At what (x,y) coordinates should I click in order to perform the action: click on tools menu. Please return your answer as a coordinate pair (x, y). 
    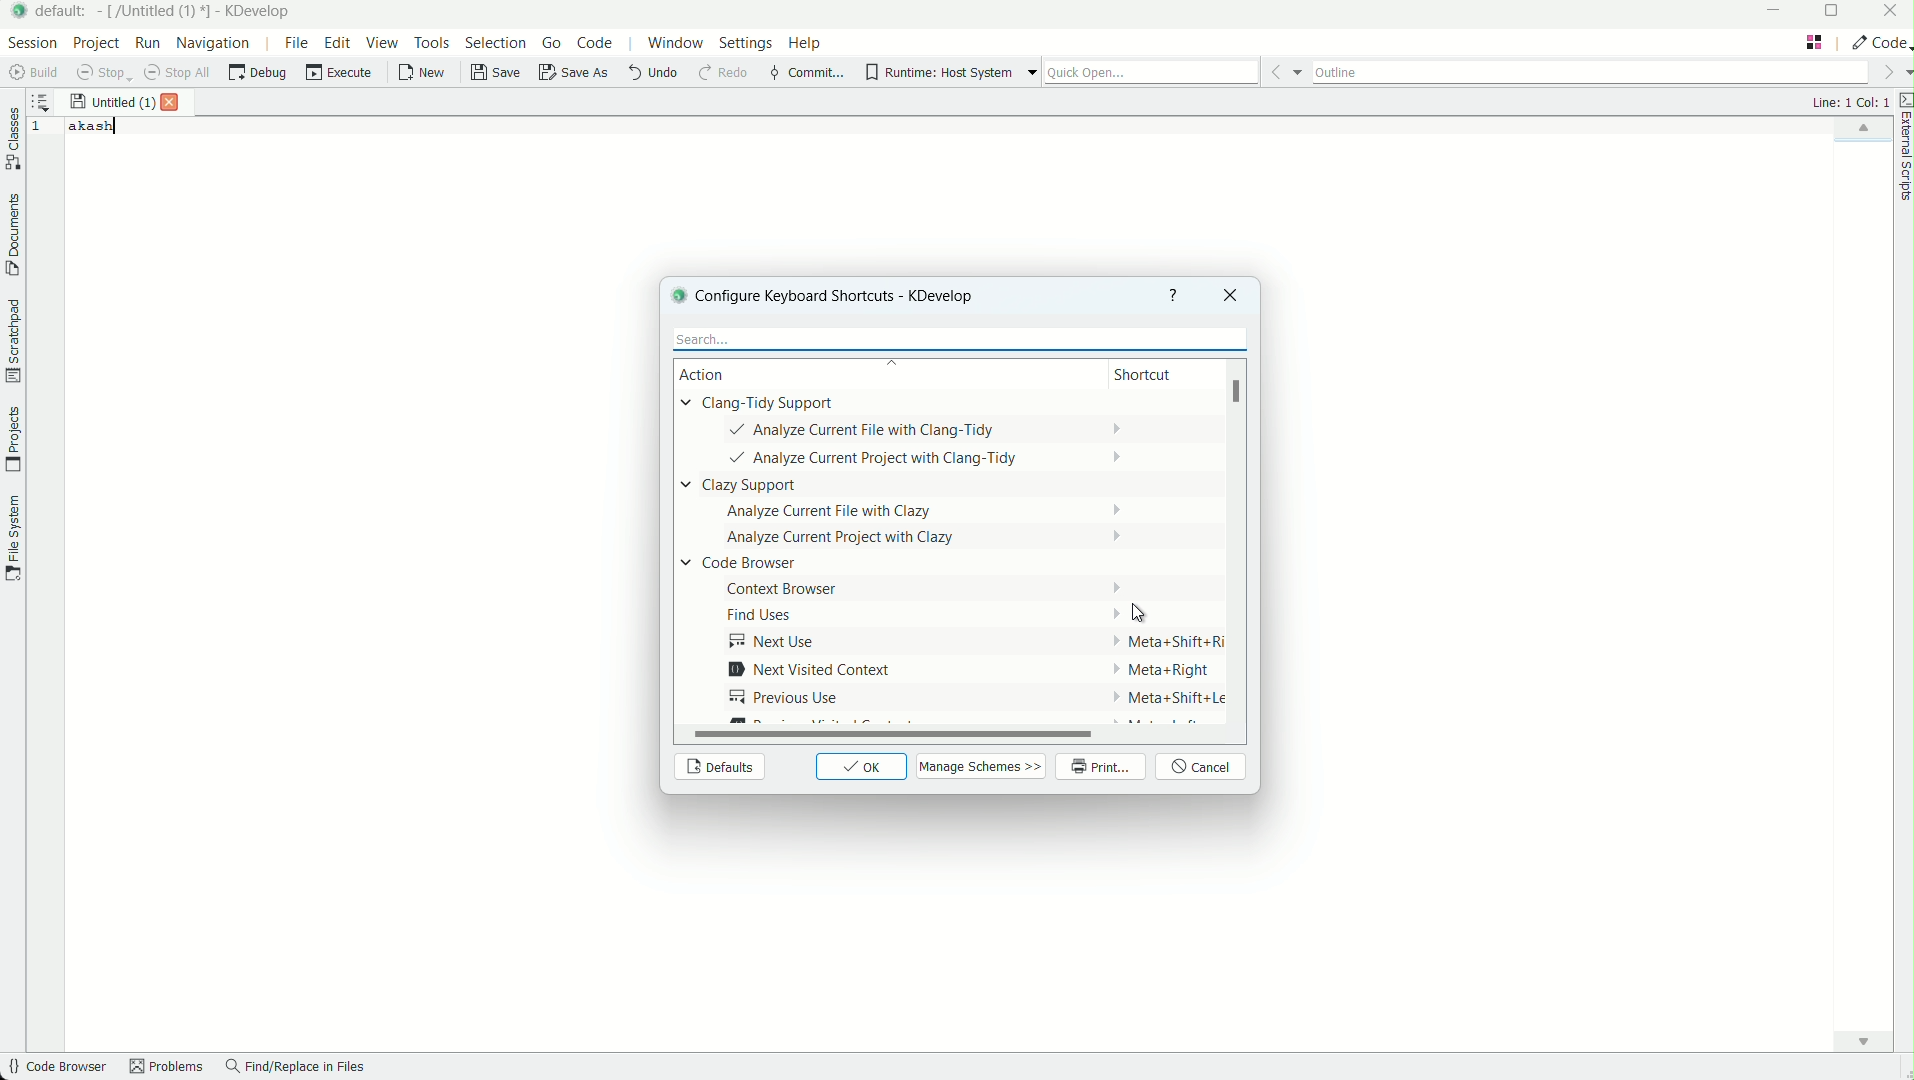
    Looking at the image, I should click on (431, 42).